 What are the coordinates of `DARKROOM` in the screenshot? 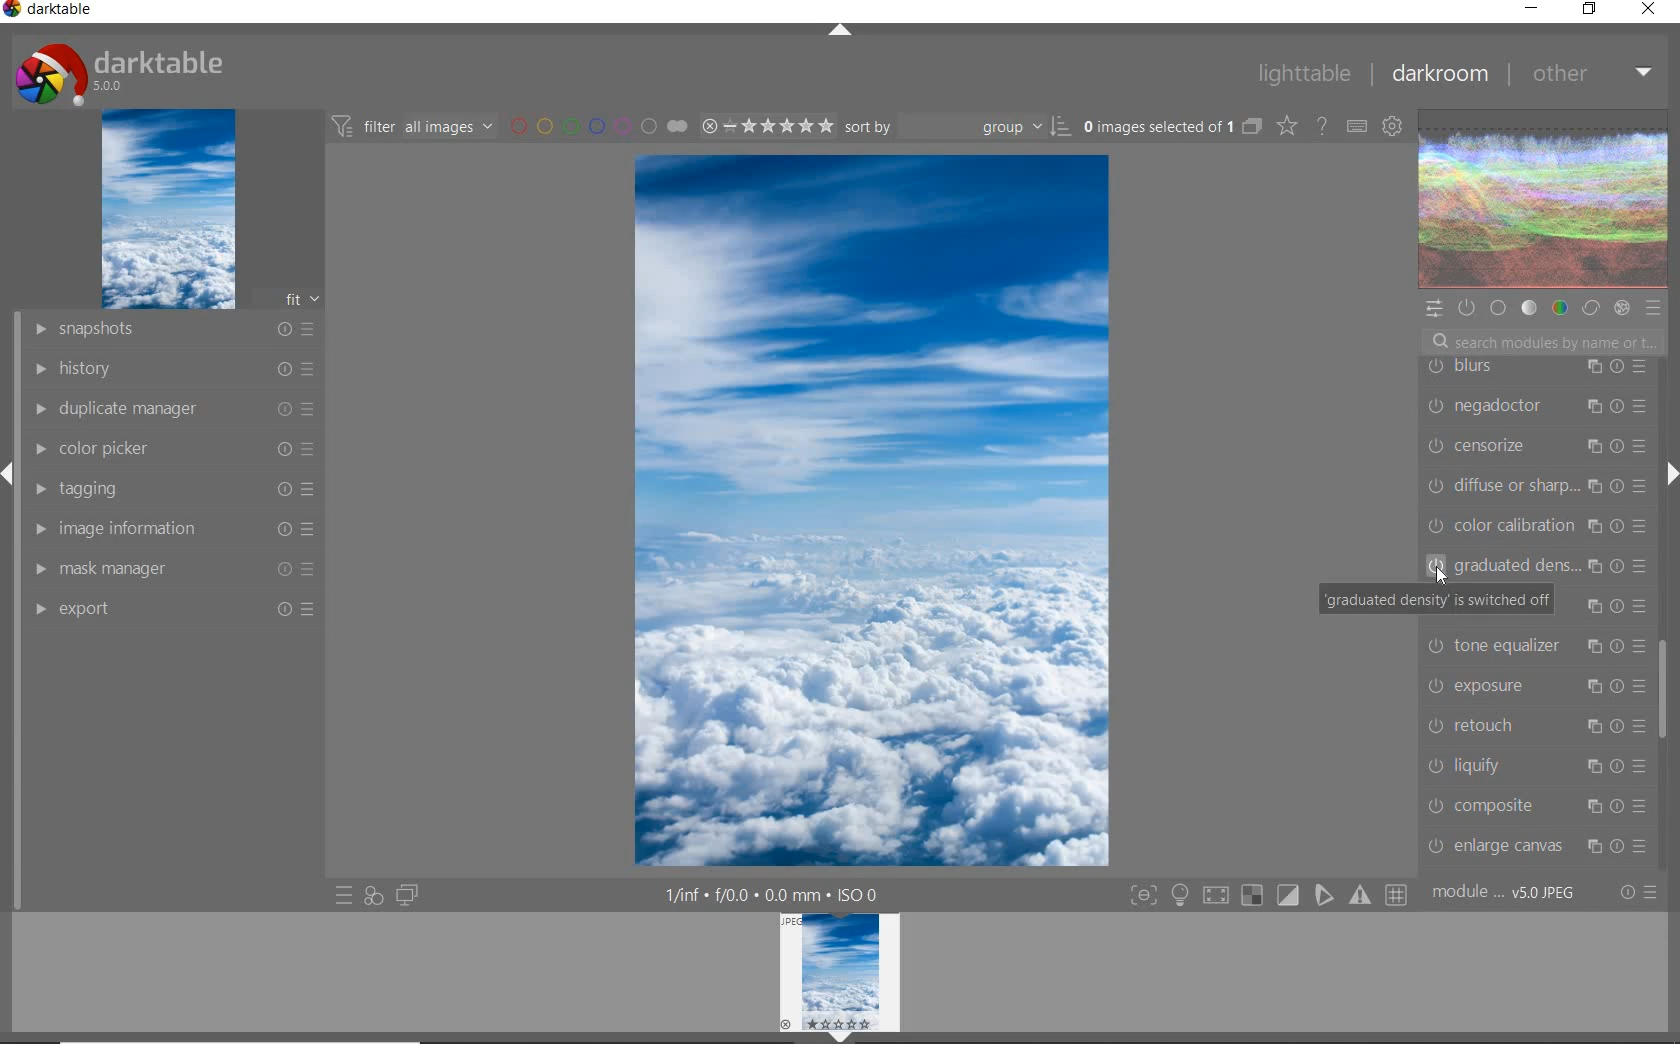 It's located at (1438, 74).